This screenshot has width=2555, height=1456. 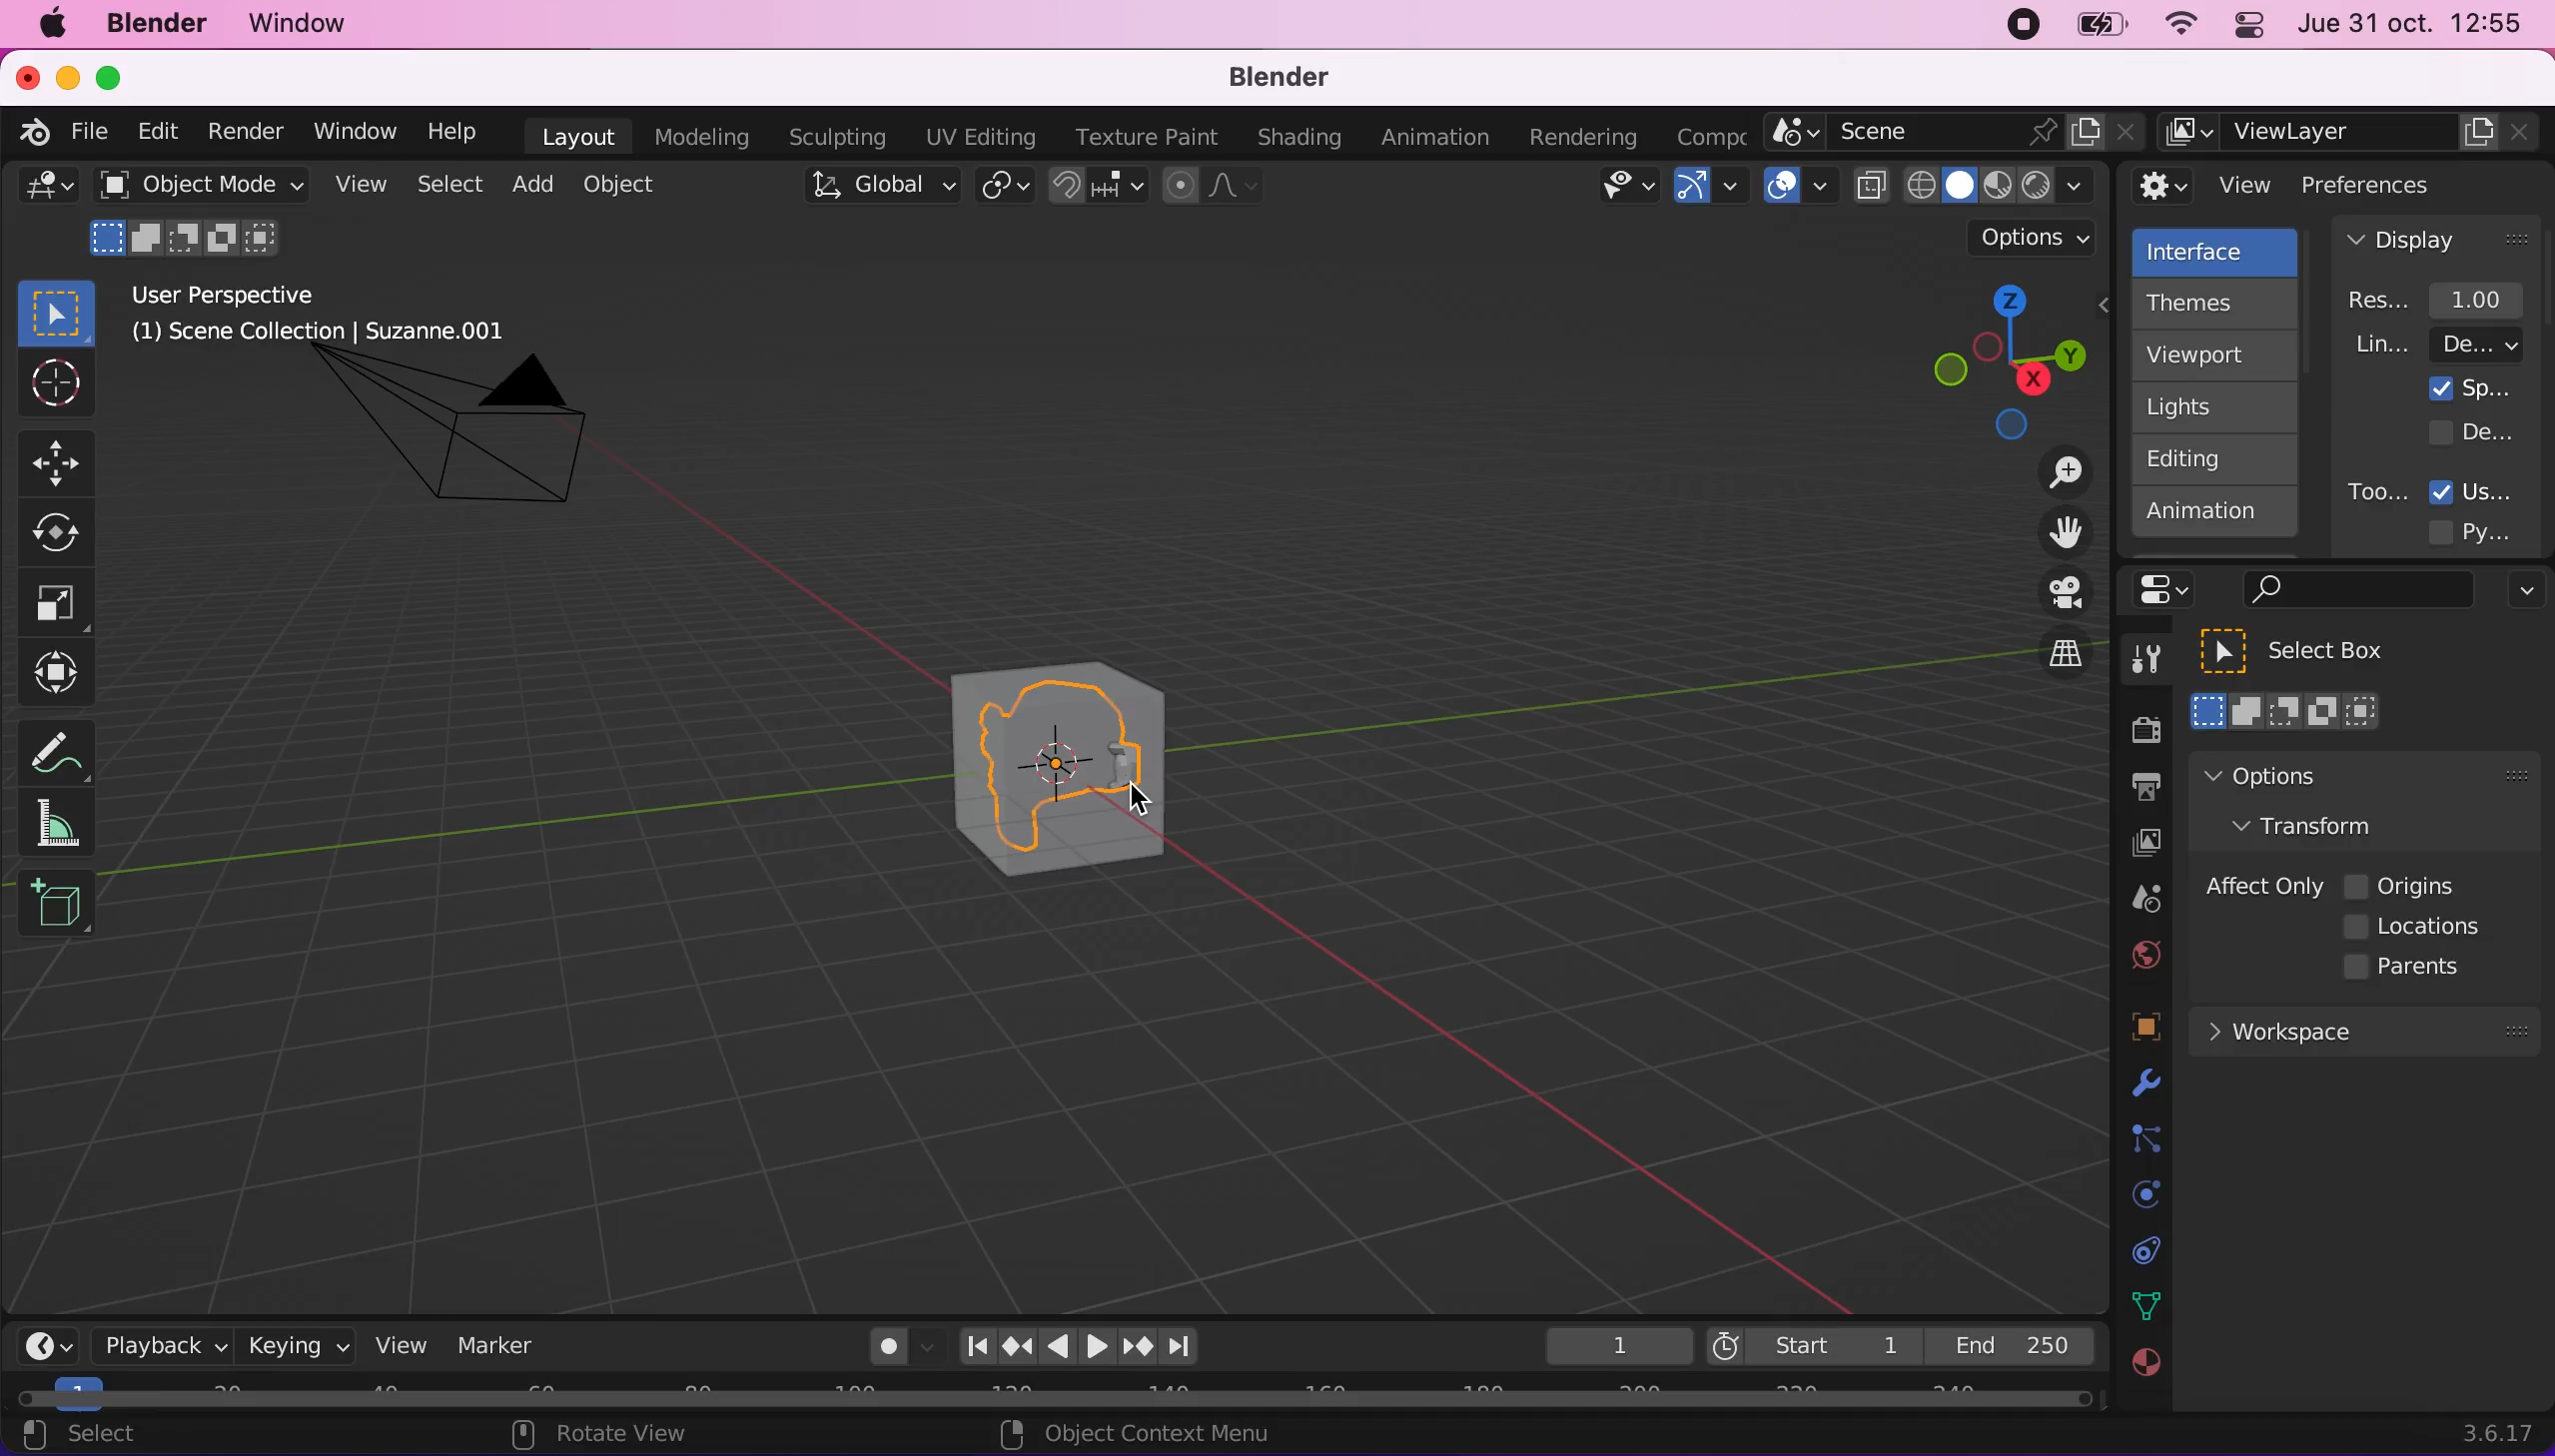 I want to click on options, so click(x=2036, y=238).